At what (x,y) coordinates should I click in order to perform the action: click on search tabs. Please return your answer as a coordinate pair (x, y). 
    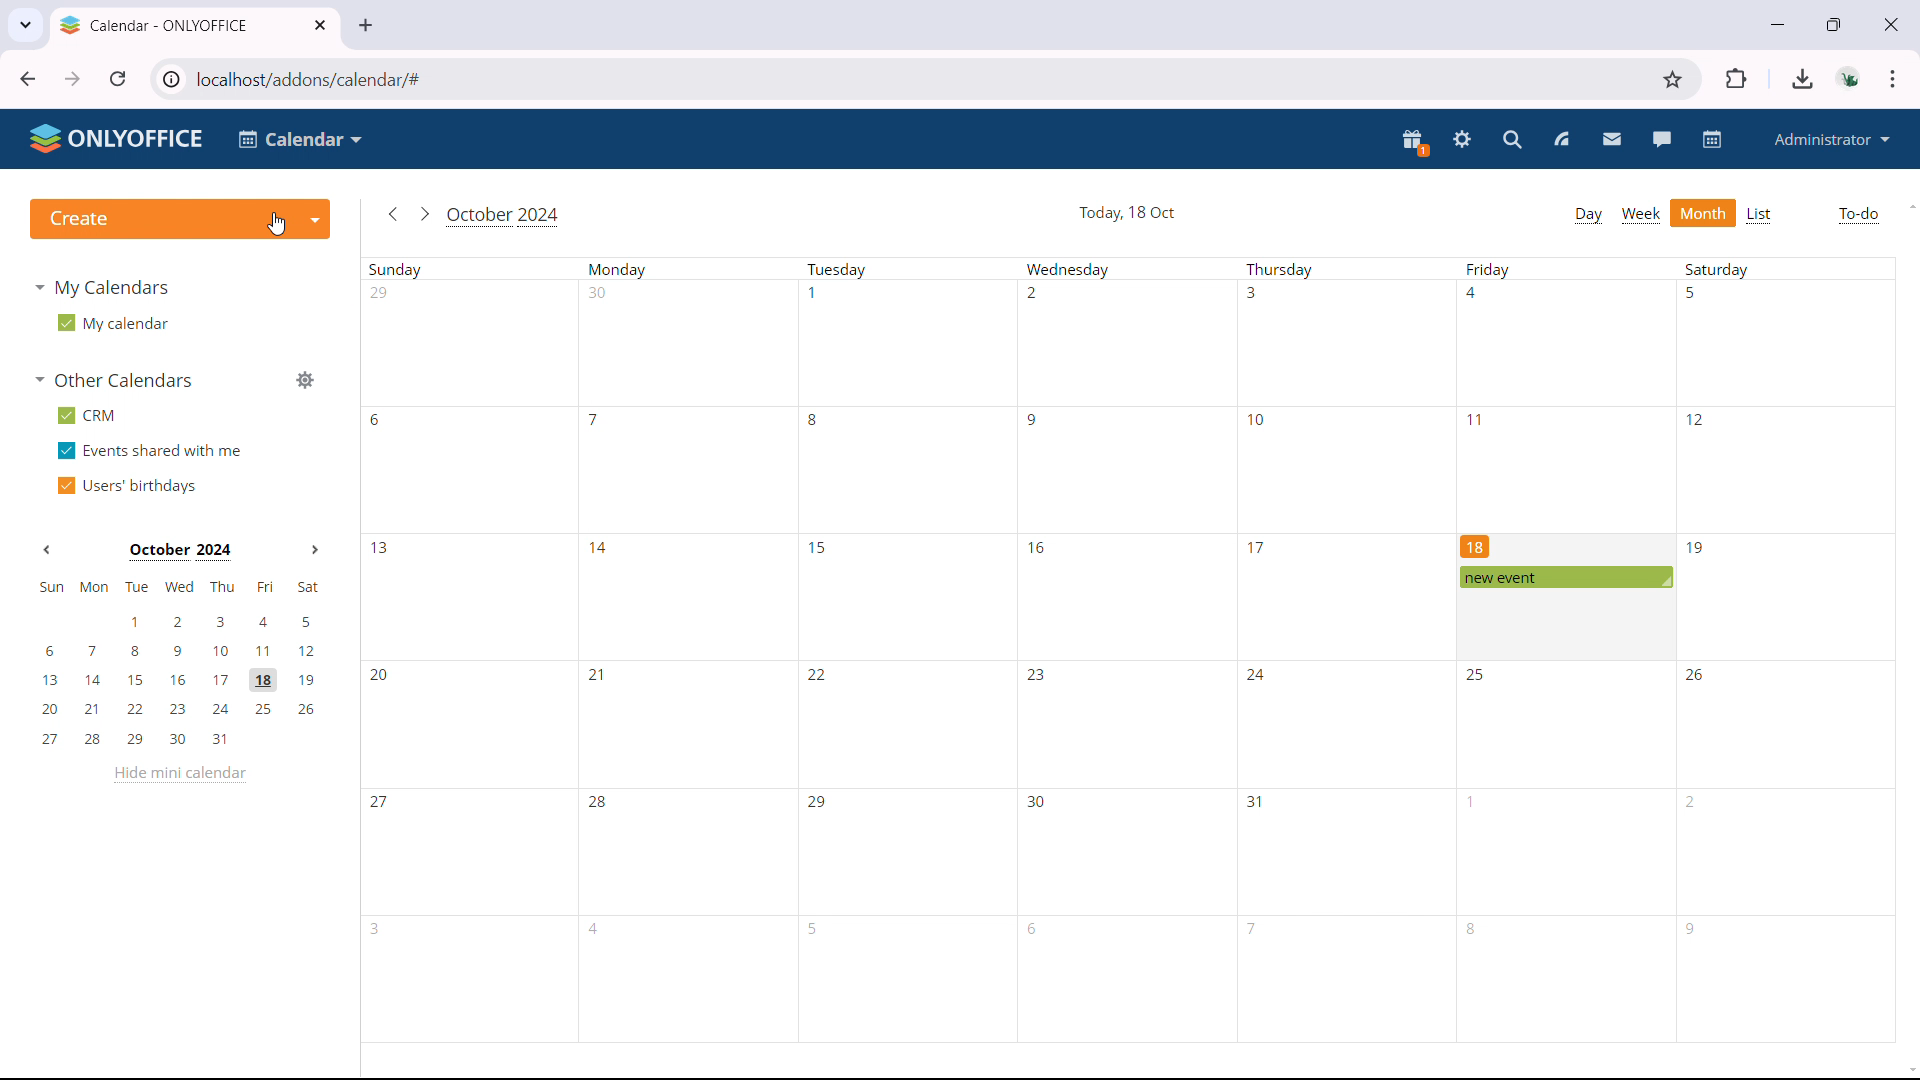
    Looking at the image, I should click on (25, 22).